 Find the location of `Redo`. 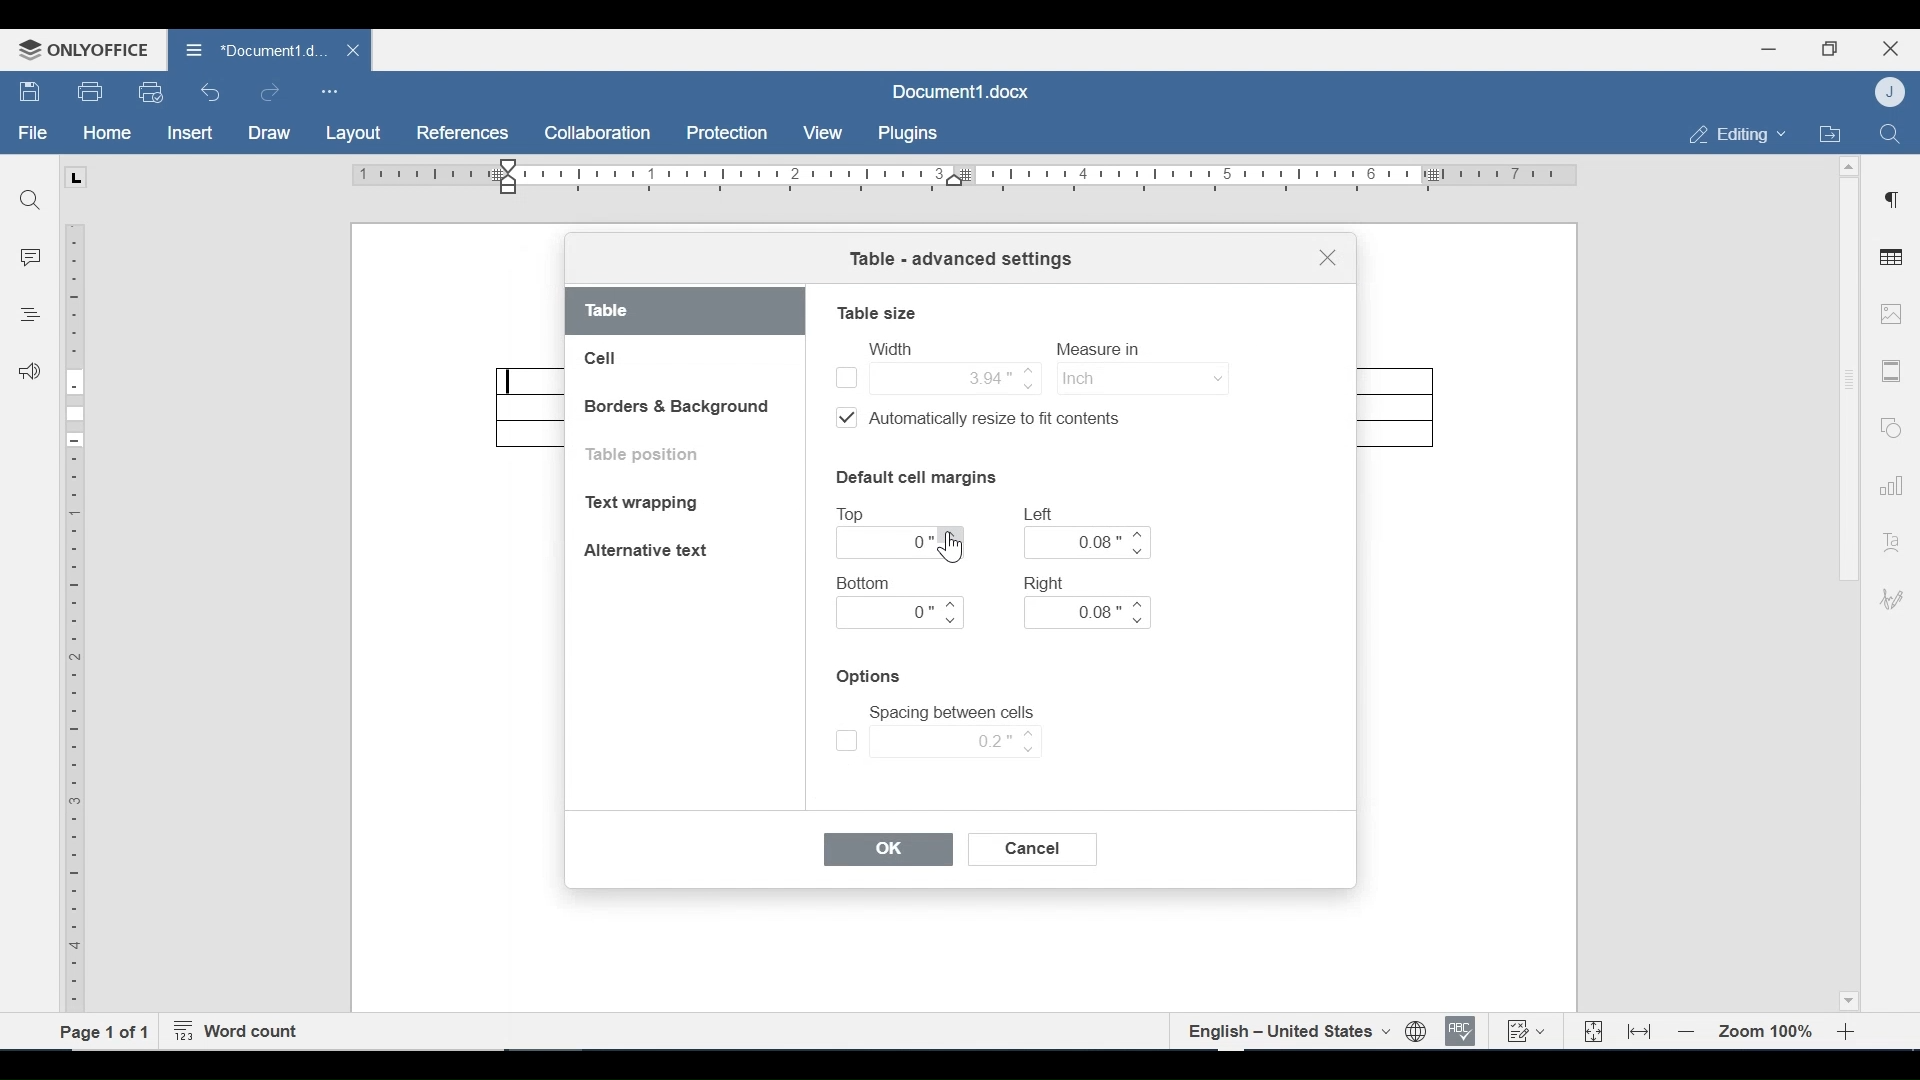

Redo is located at coordinates (269, 93).